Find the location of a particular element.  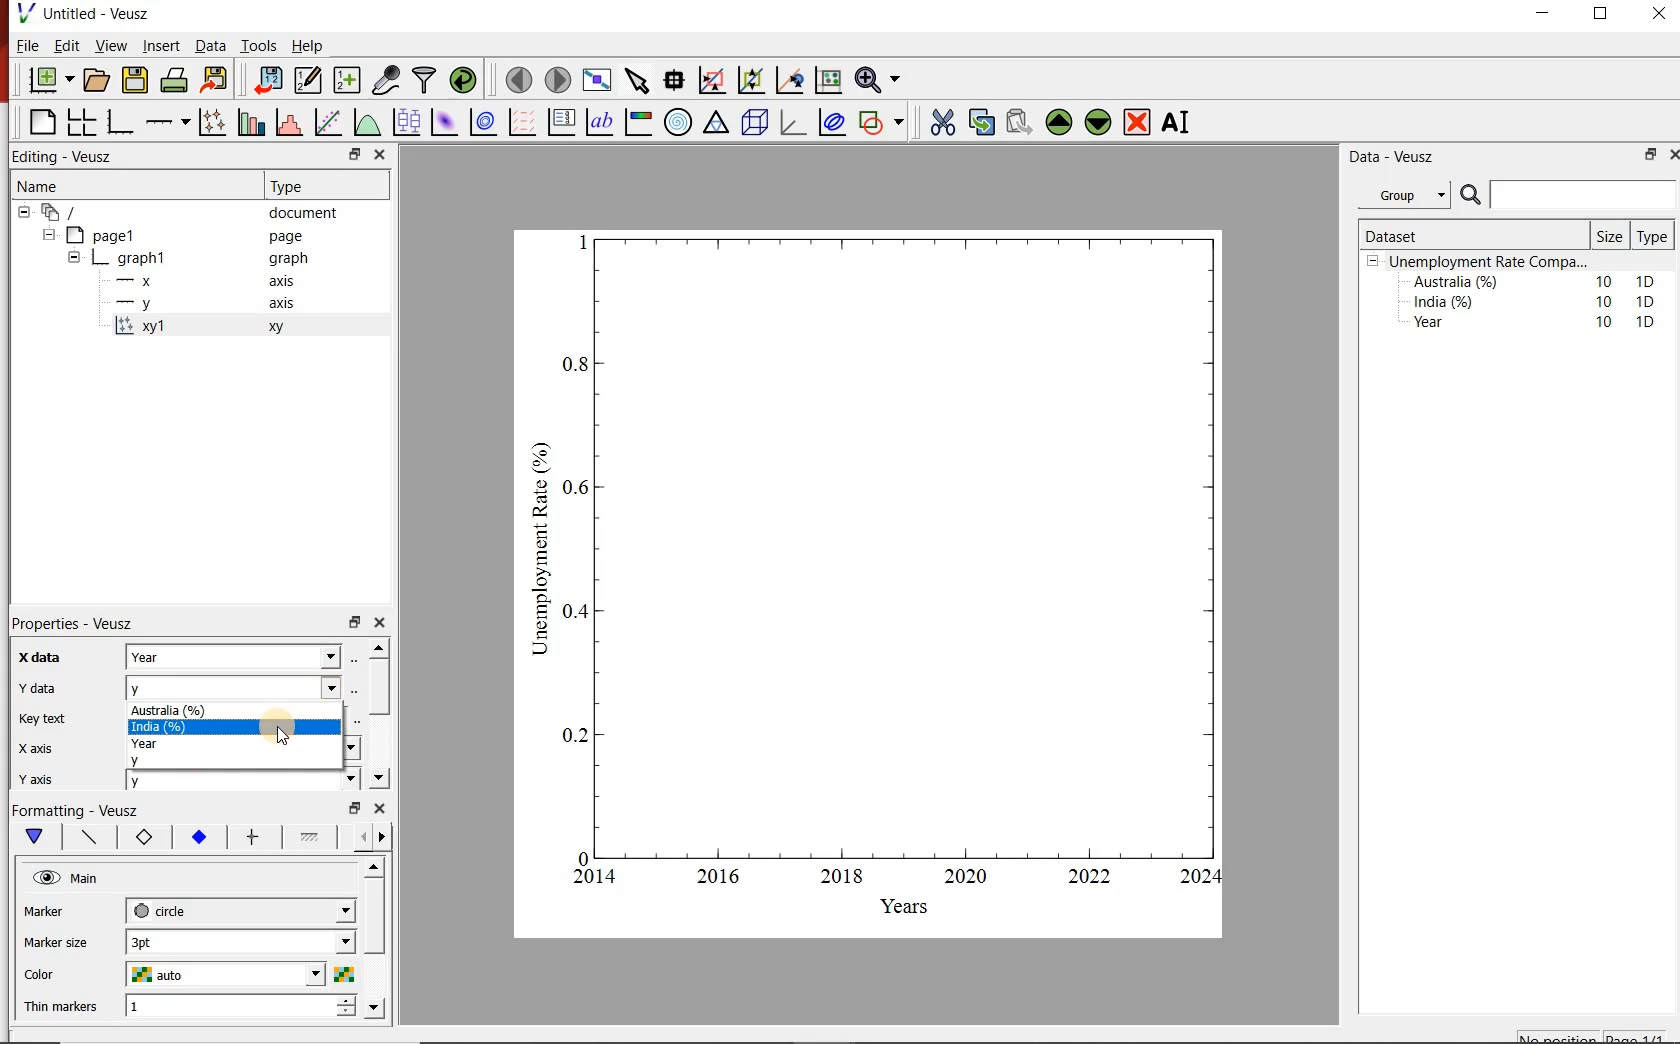

Dataset is located at coordinates (1438, 236).